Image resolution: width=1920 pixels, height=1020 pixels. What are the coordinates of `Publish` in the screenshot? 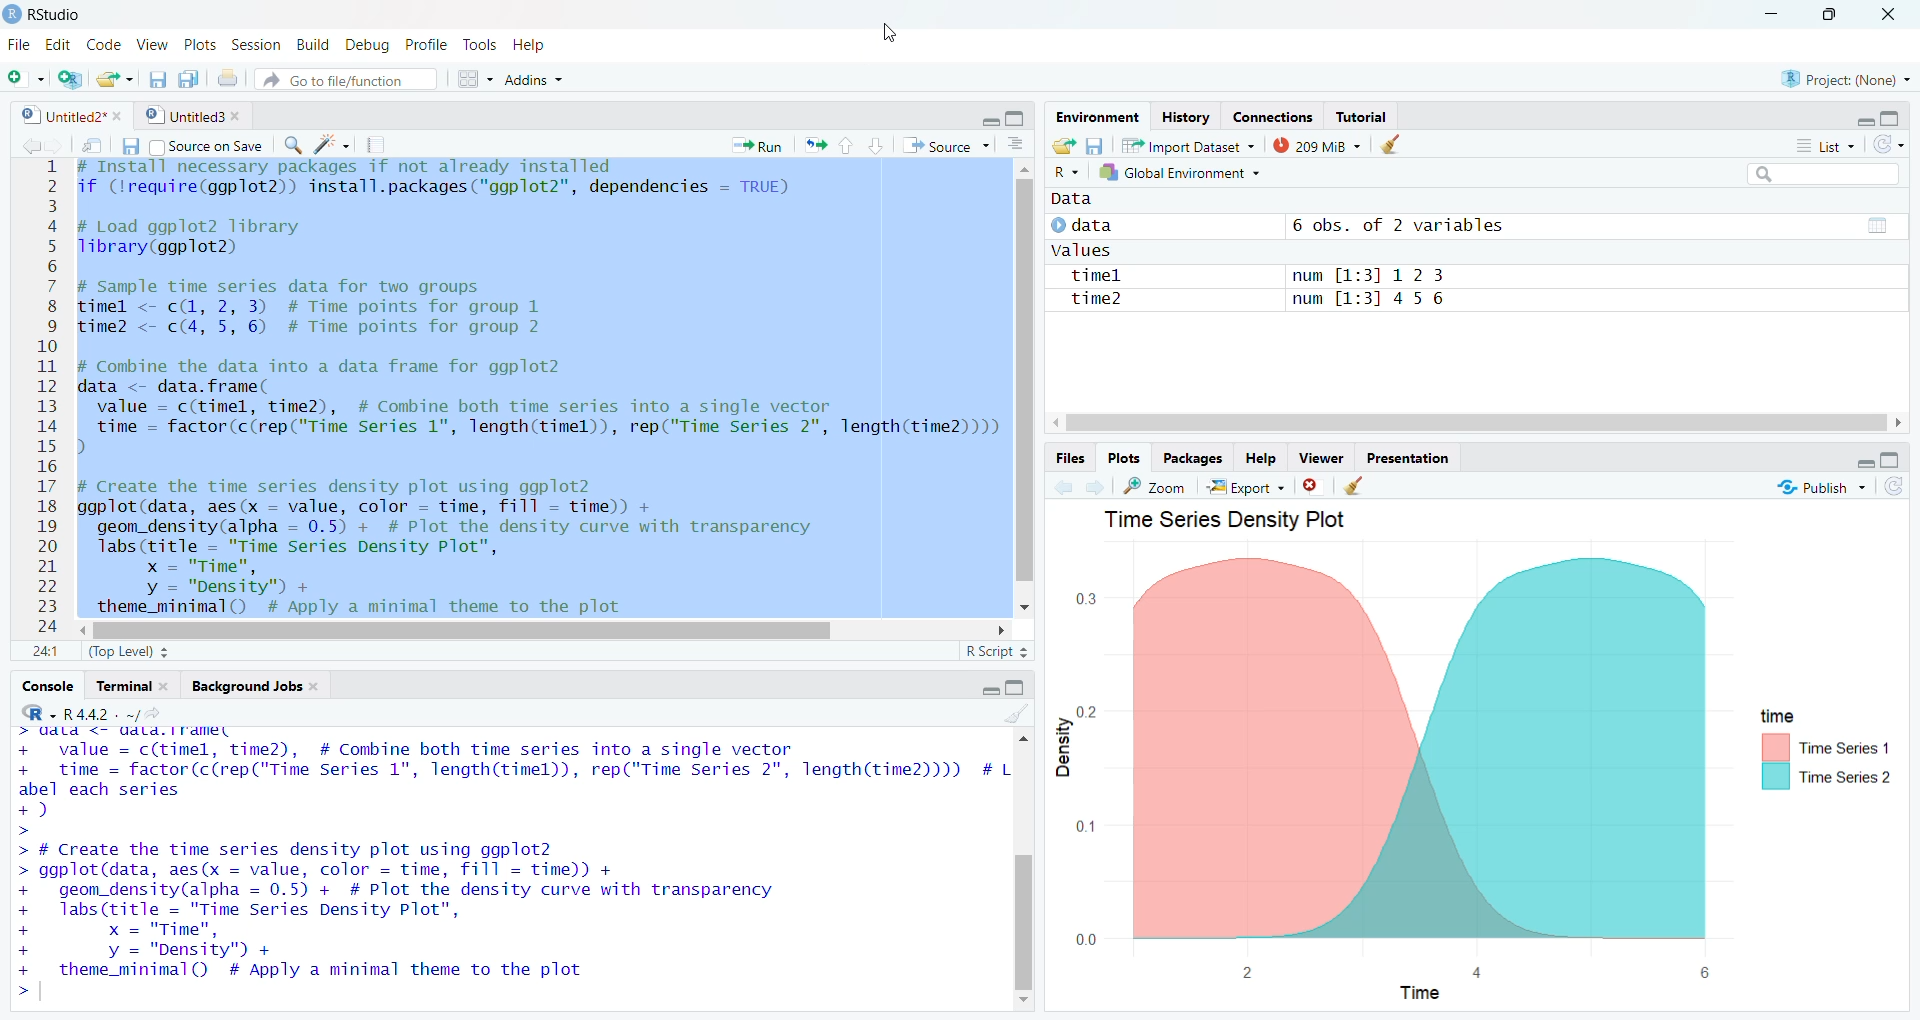 It's located at (1819, 487).